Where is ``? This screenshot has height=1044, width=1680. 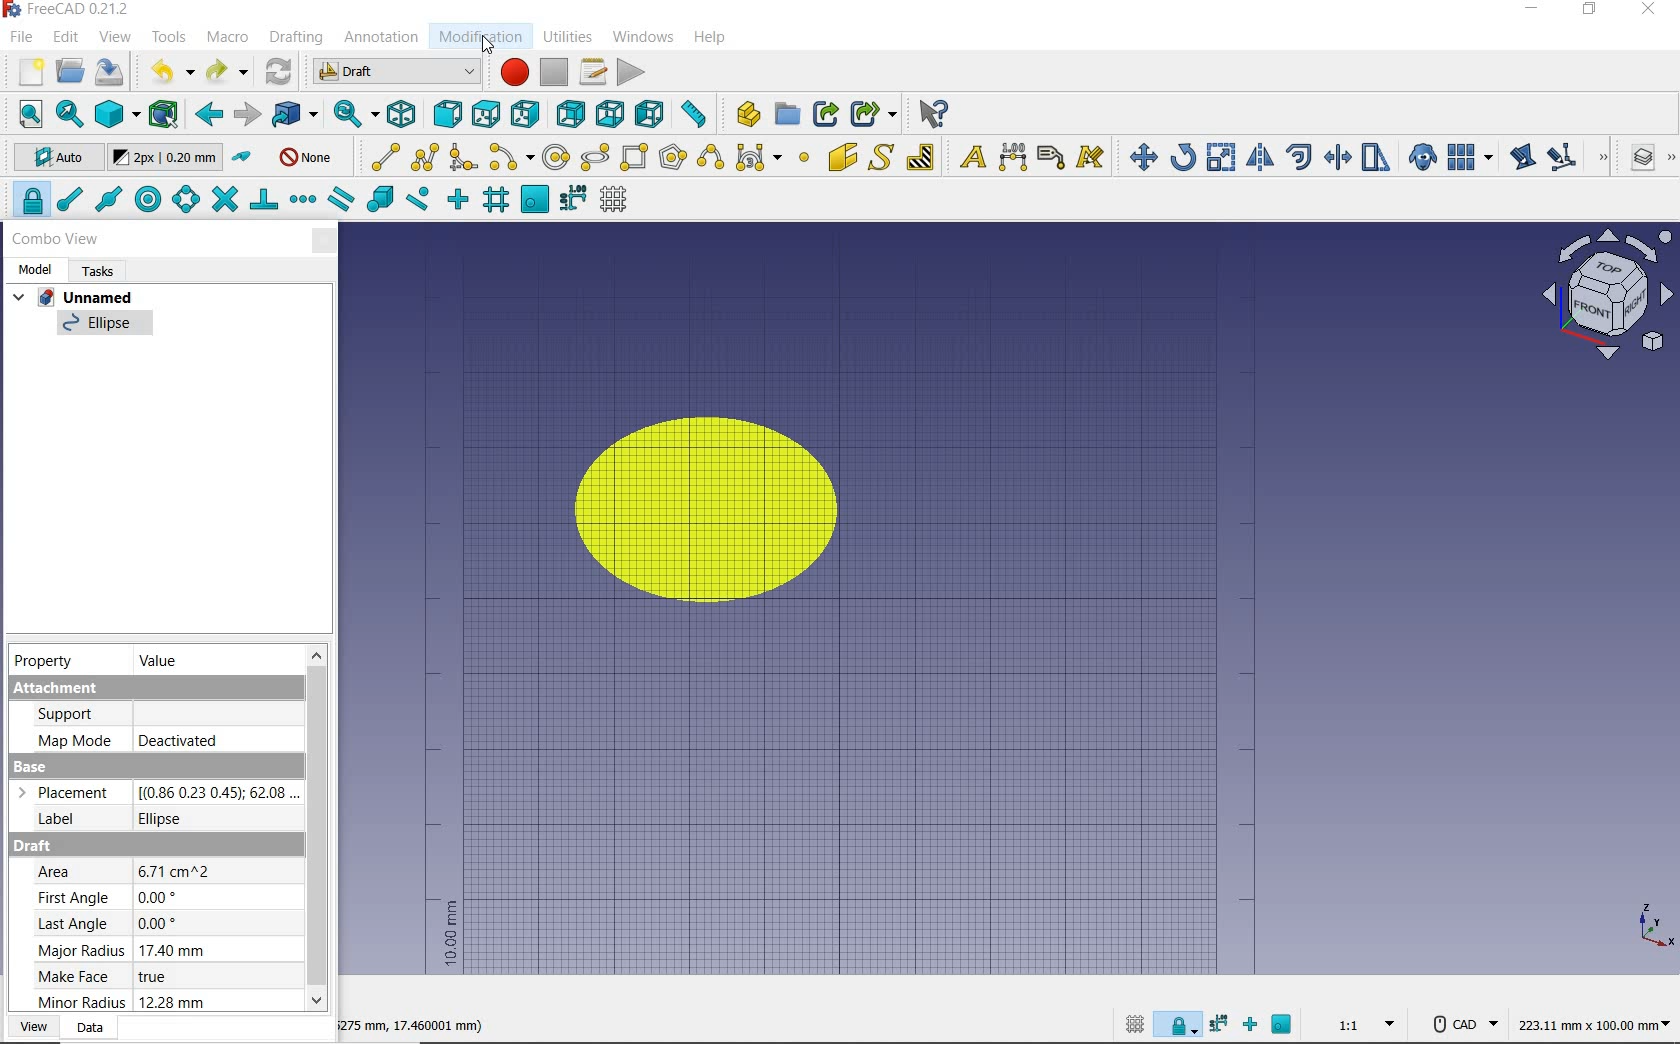  is located at coordinates (592, 72).